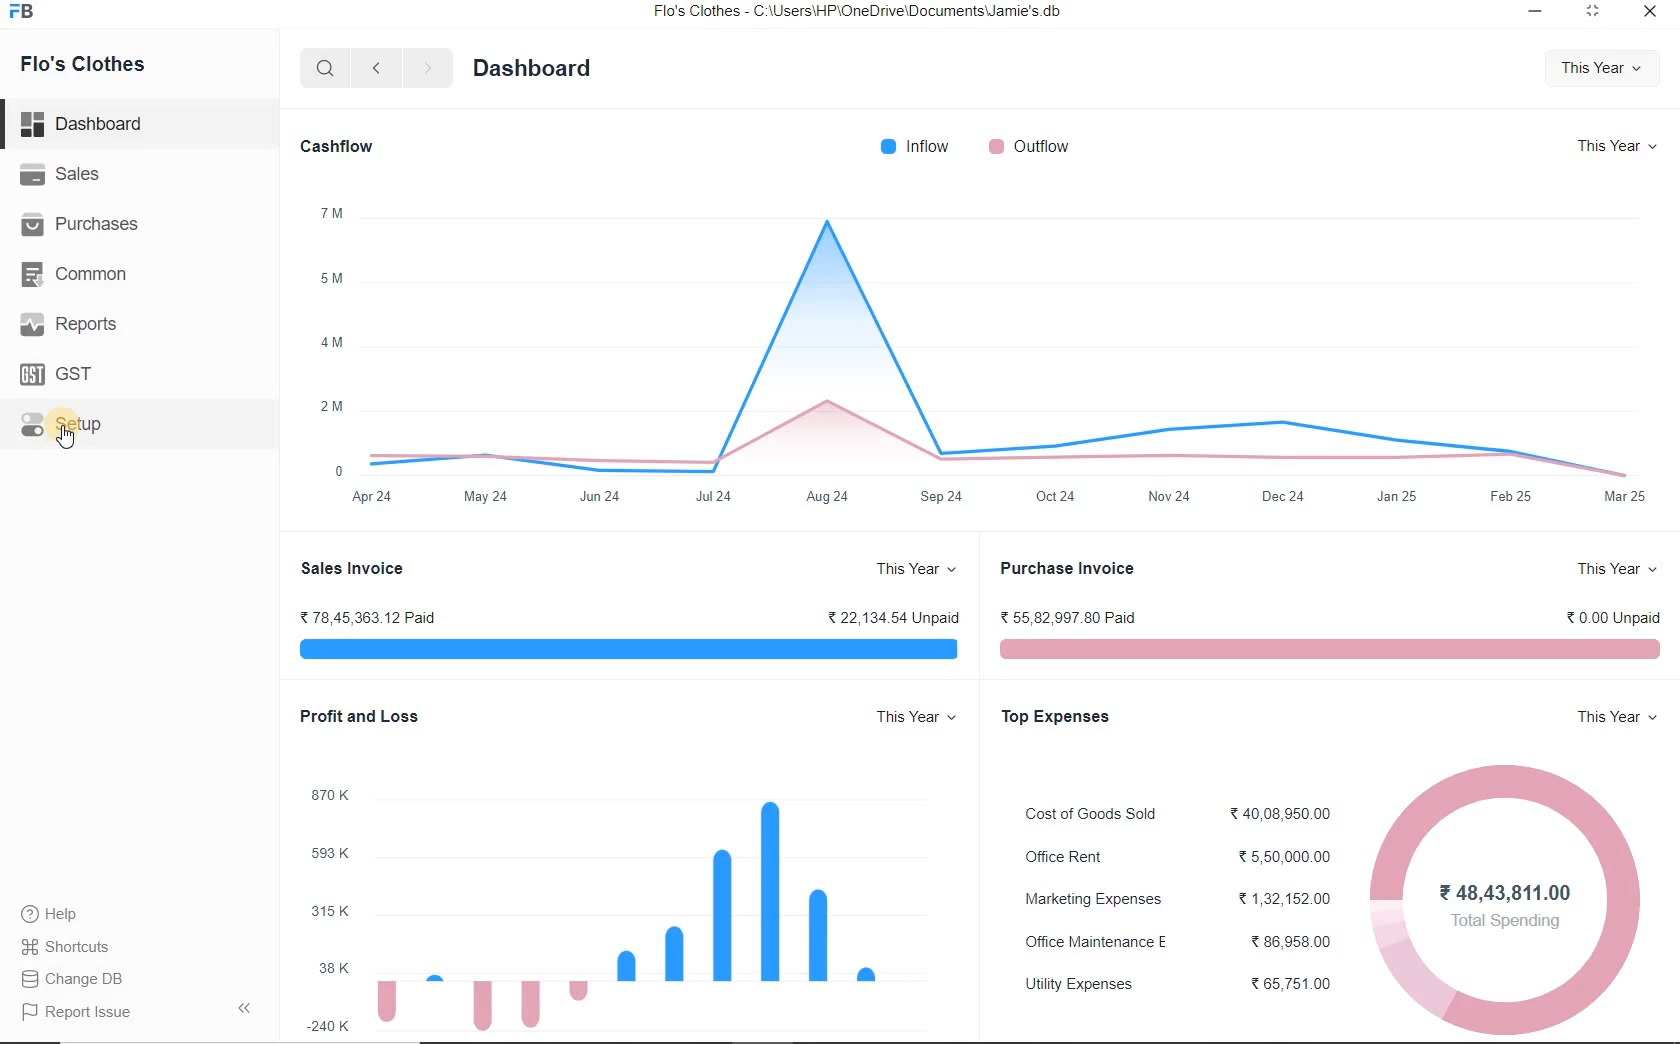  What do you see at coordinates (1094, 896) in the screenshot?
I see `Marketing Expenses` at bounding box center [1094, 896].